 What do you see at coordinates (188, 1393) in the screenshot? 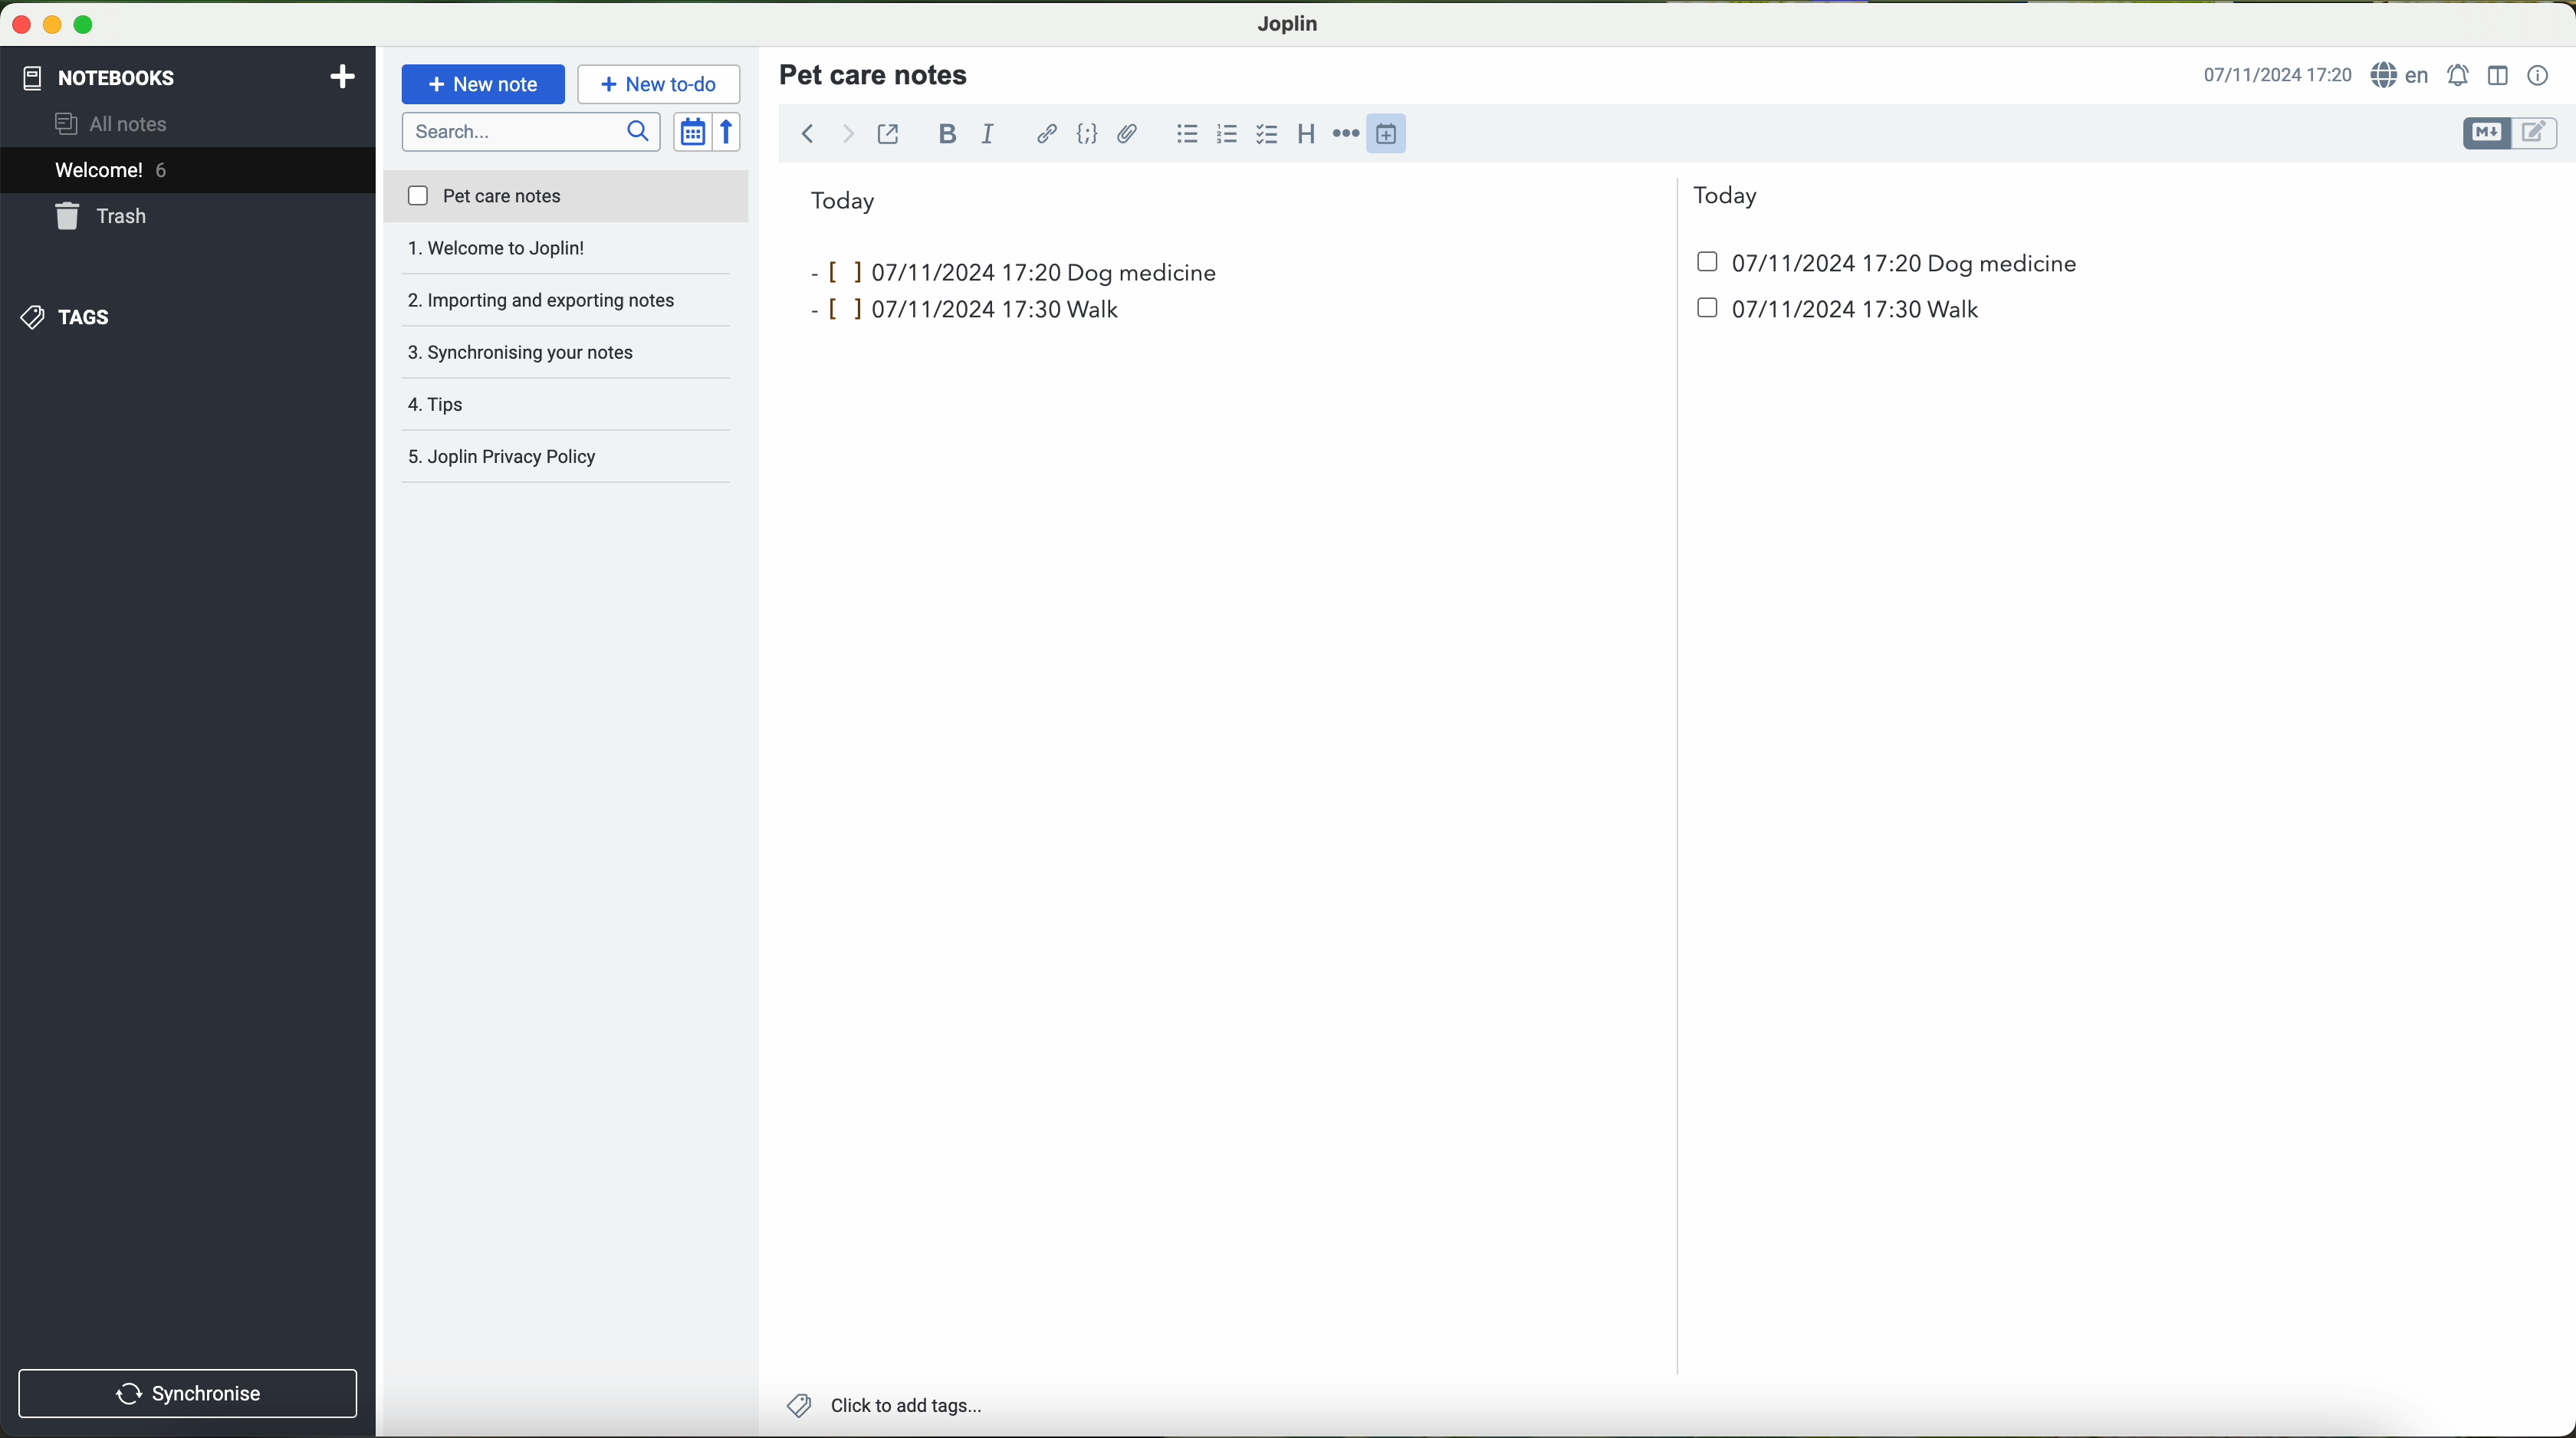
I see `synchronise button` at bounding box center [188, 1393].